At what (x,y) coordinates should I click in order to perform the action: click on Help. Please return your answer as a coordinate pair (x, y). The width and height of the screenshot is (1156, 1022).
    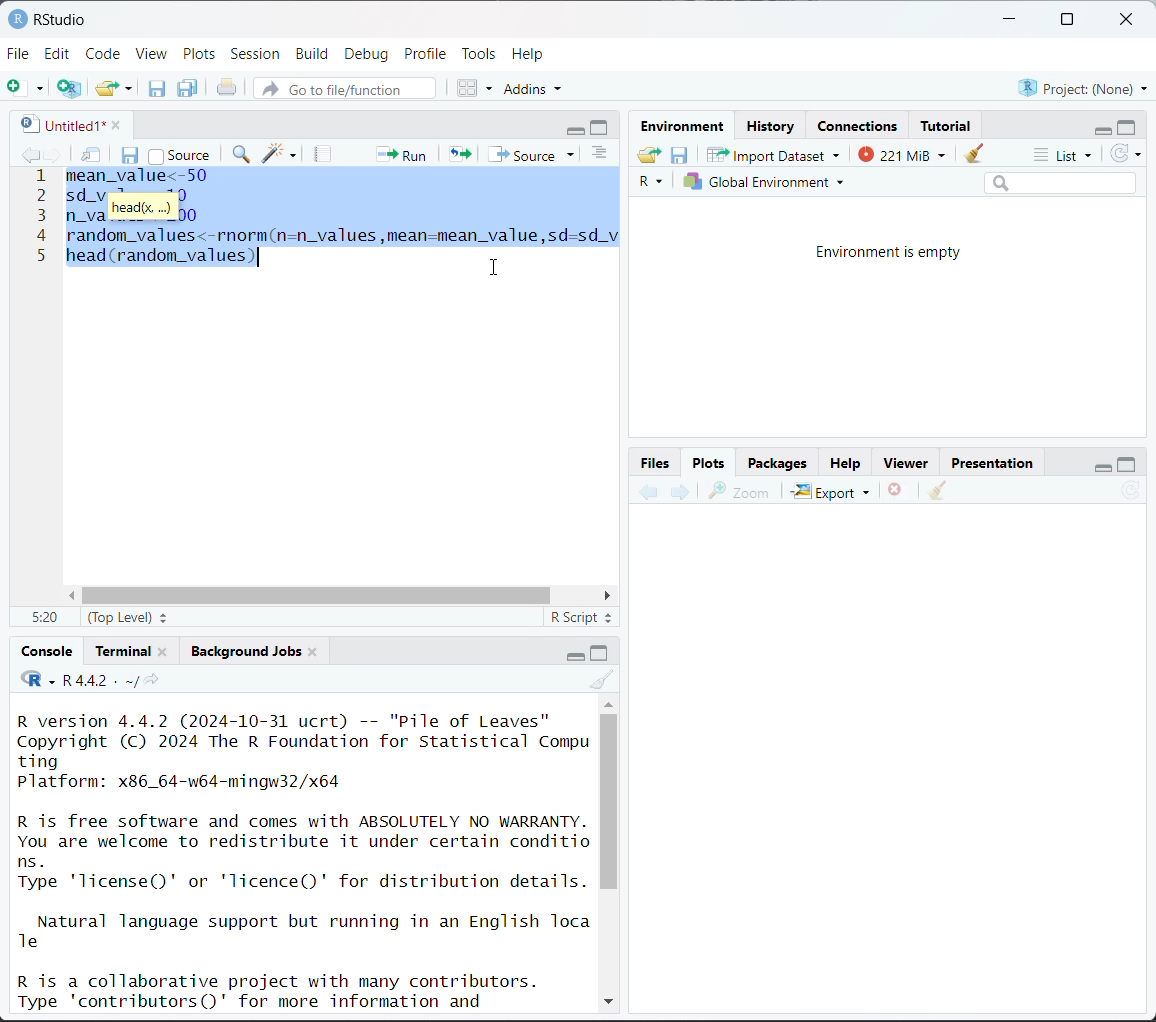
    Looking at the image, I should click on (845, 465).